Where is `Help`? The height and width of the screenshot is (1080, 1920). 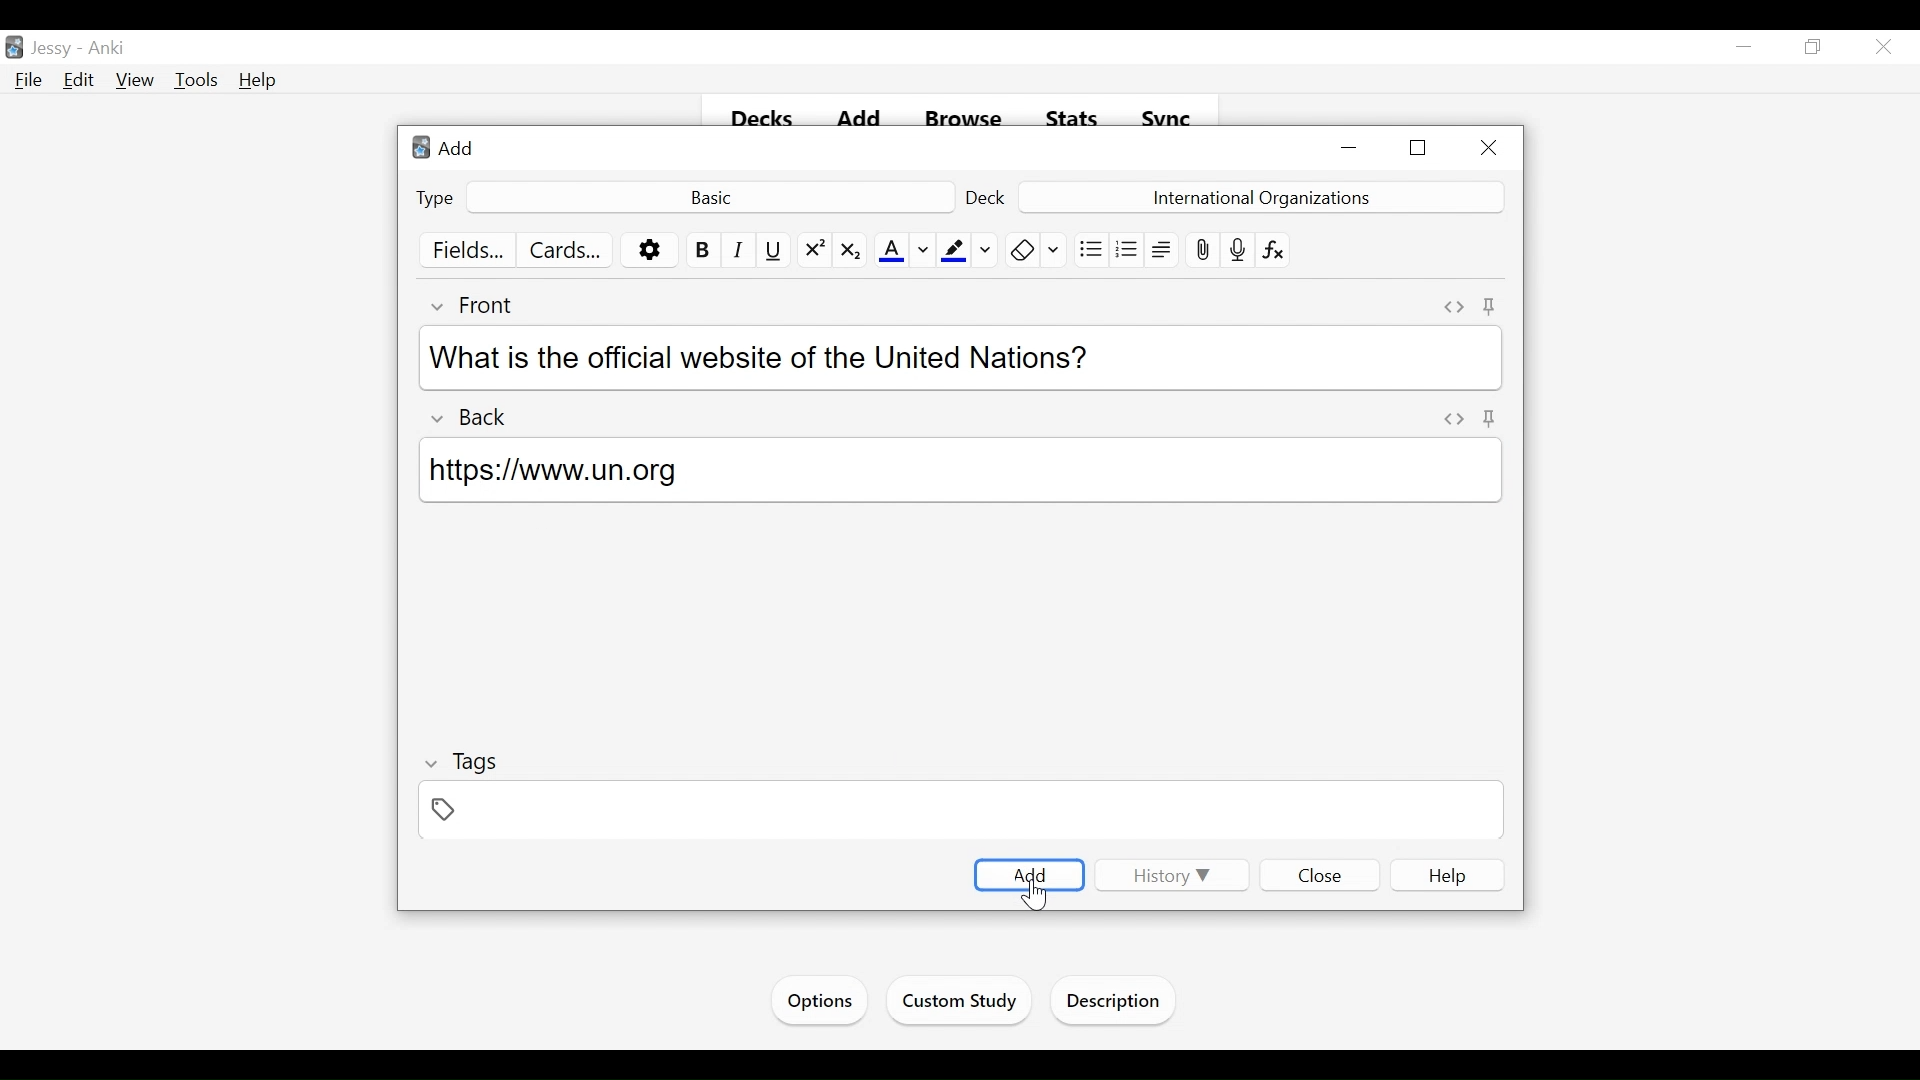 Help is located at coordinates (260, 82).